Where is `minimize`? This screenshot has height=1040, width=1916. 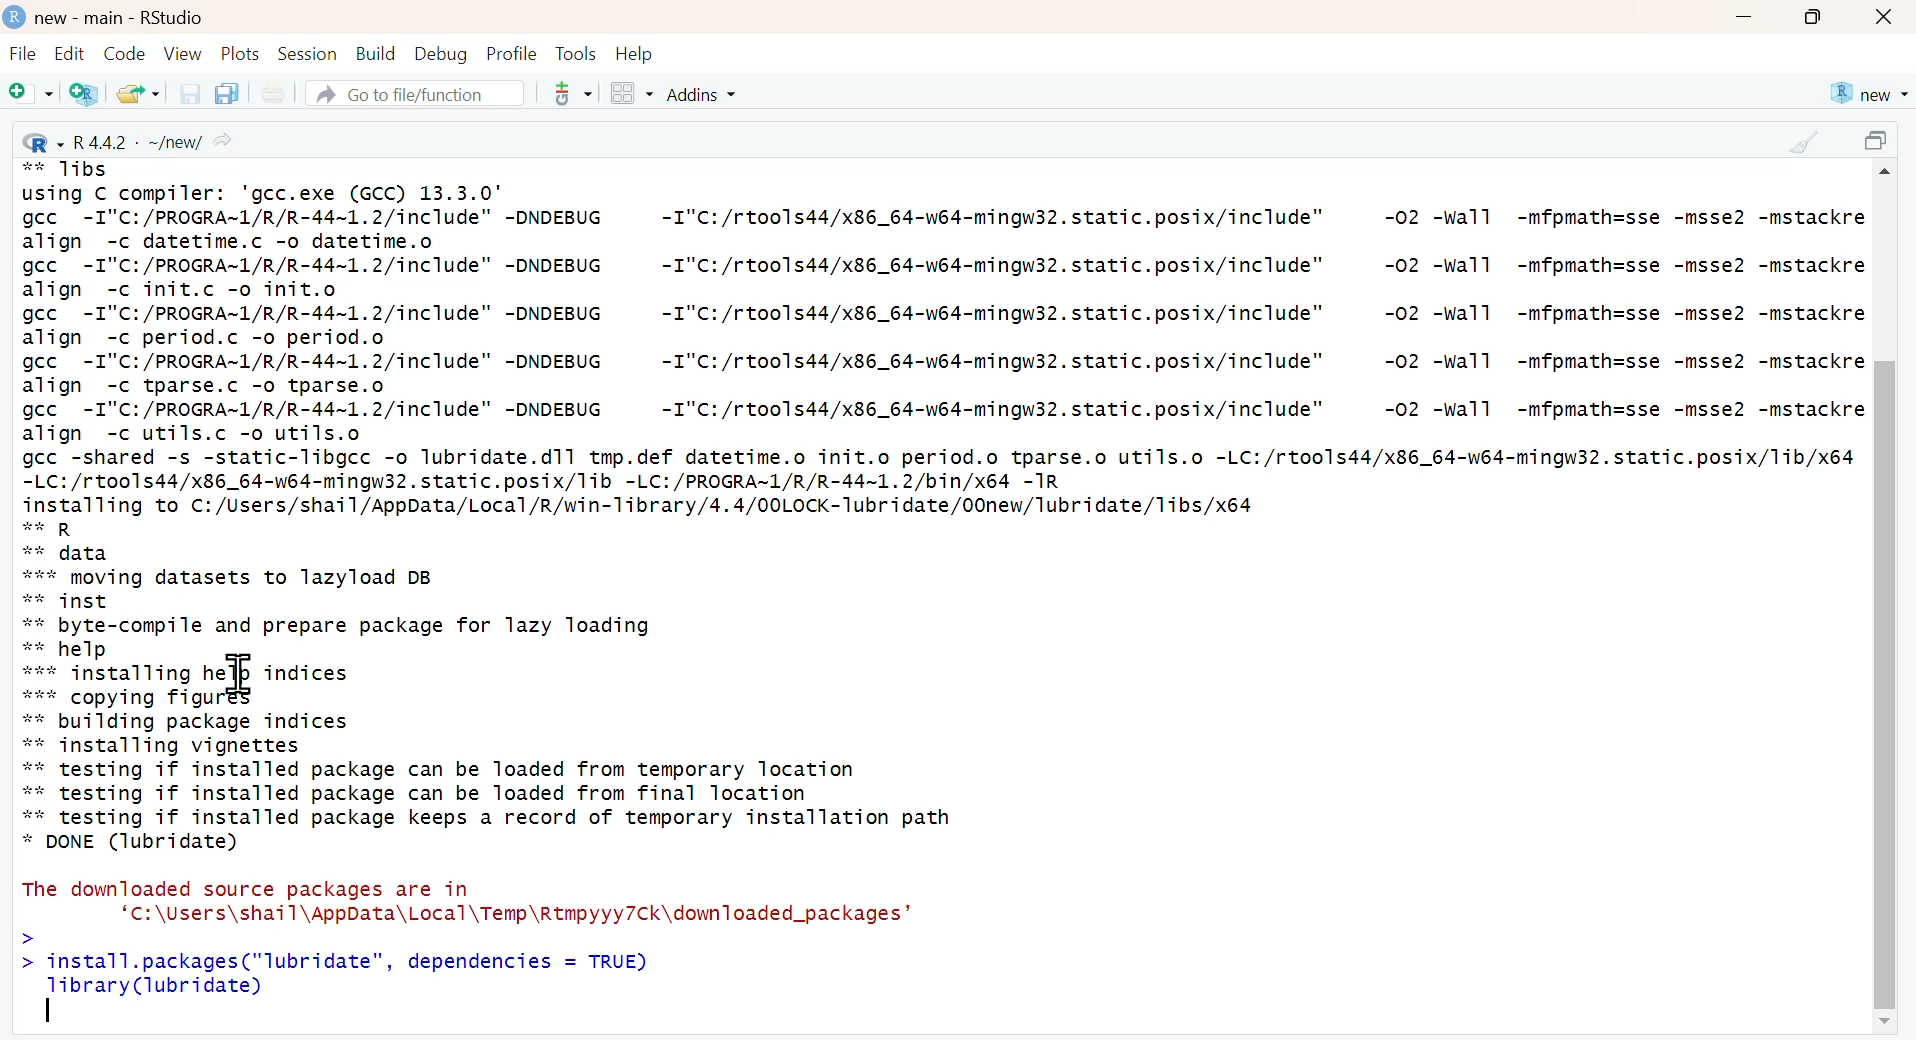
minimize is located at coordinates (1743, 19).